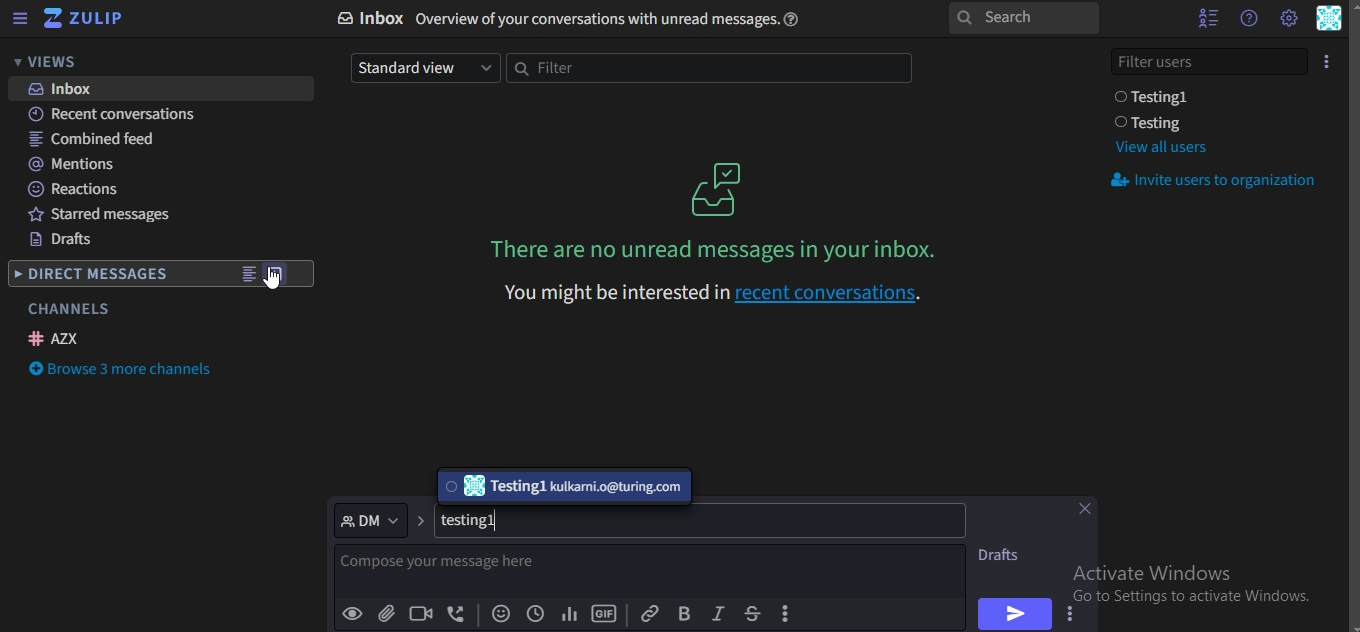  I want to click on view all users, so click(1160, 147).